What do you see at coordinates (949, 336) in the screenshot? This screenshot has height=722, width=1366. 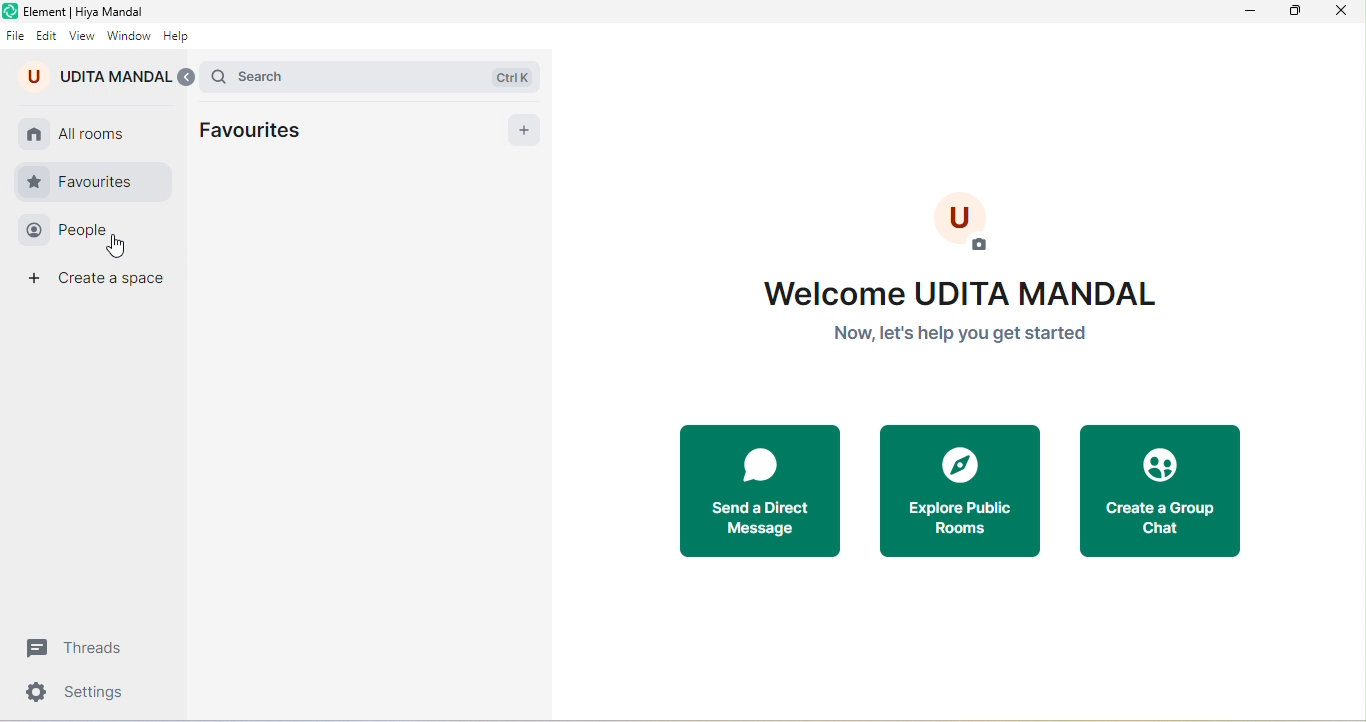 I see `Now, let's help you get started` at bounding box center [949, 336].